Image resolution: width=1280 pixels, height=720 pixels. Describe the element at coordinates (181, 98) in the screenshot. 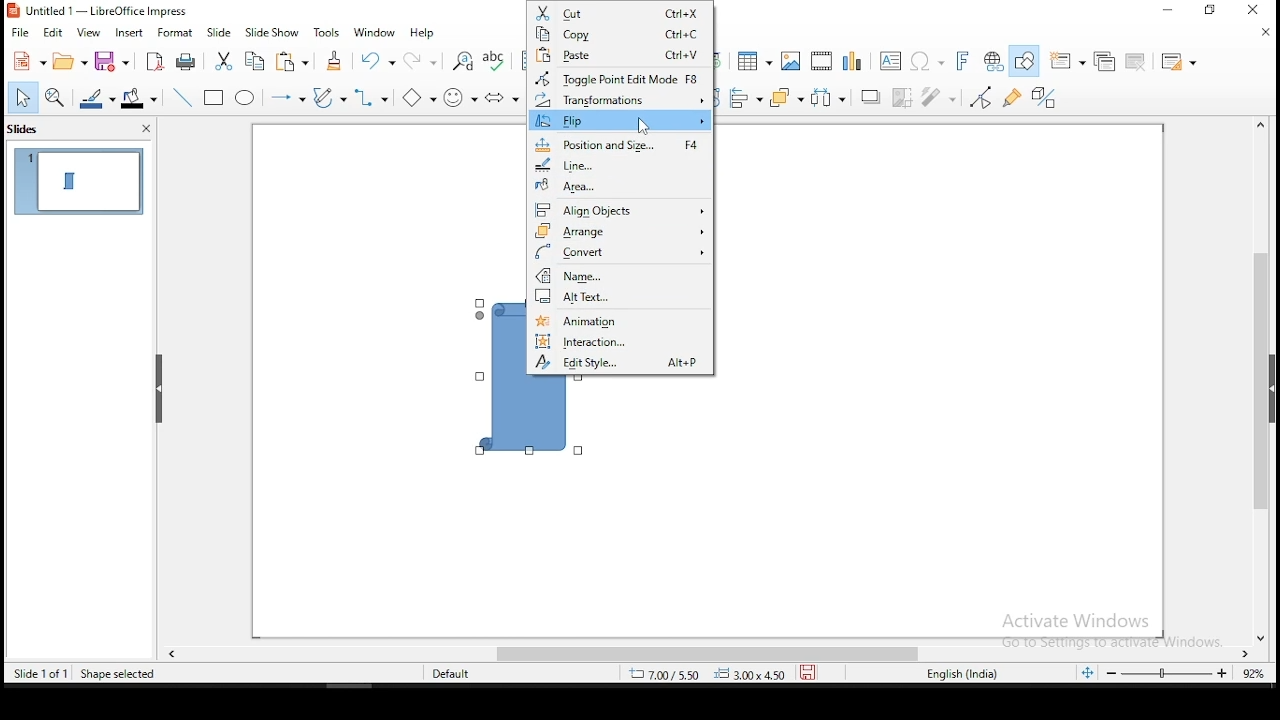

I see `line` at that location.